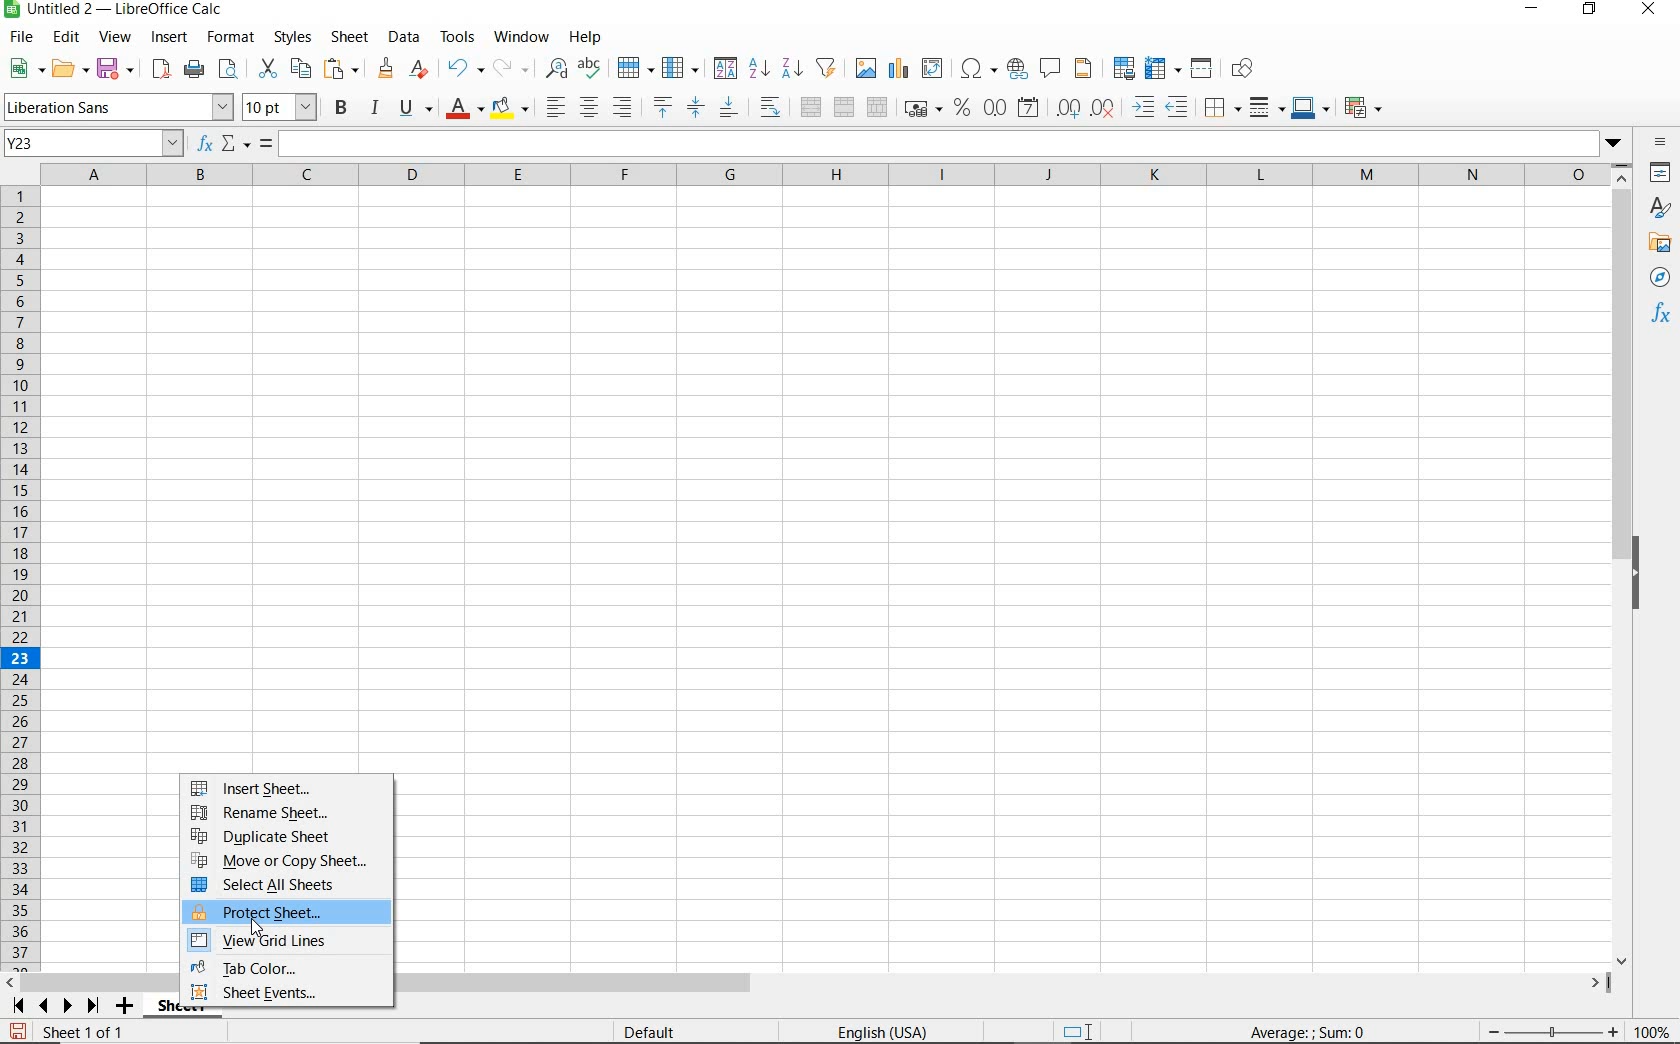  What do you see at coordinates (228, 36) in the screenshot?
I see `FORMAT` at bounding box center [228, 36].